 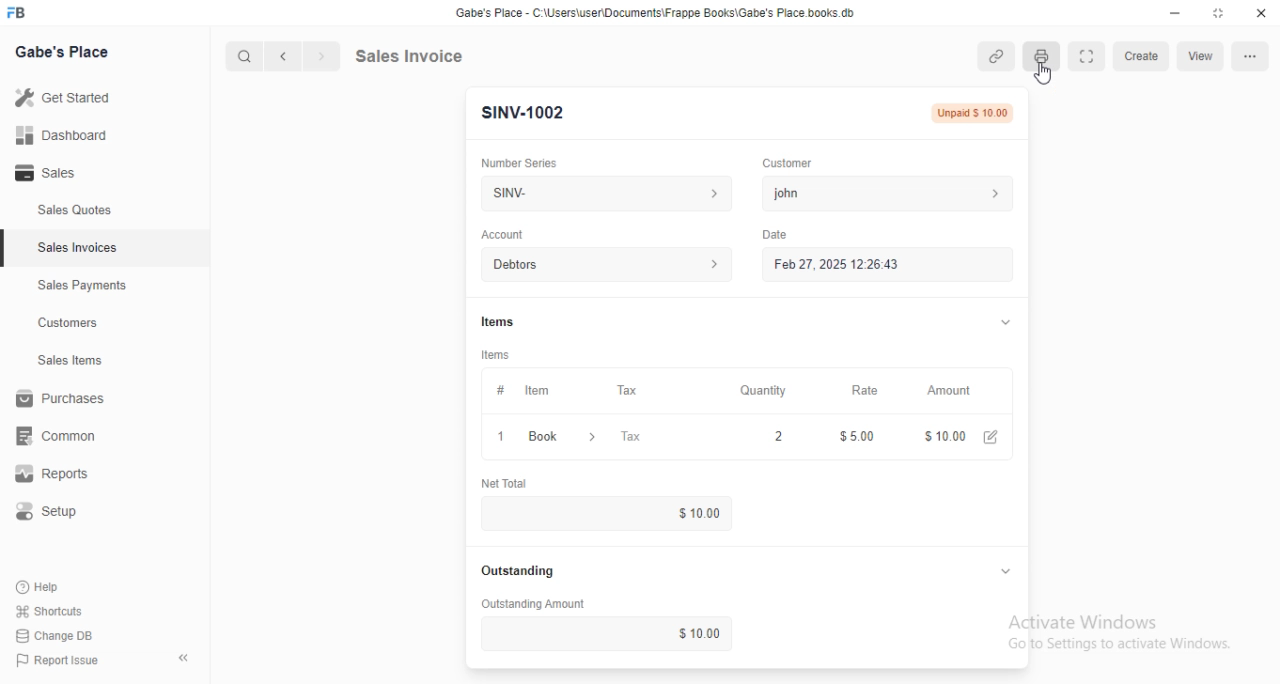 I want to click on cursor, so click(x=1043, y=74).